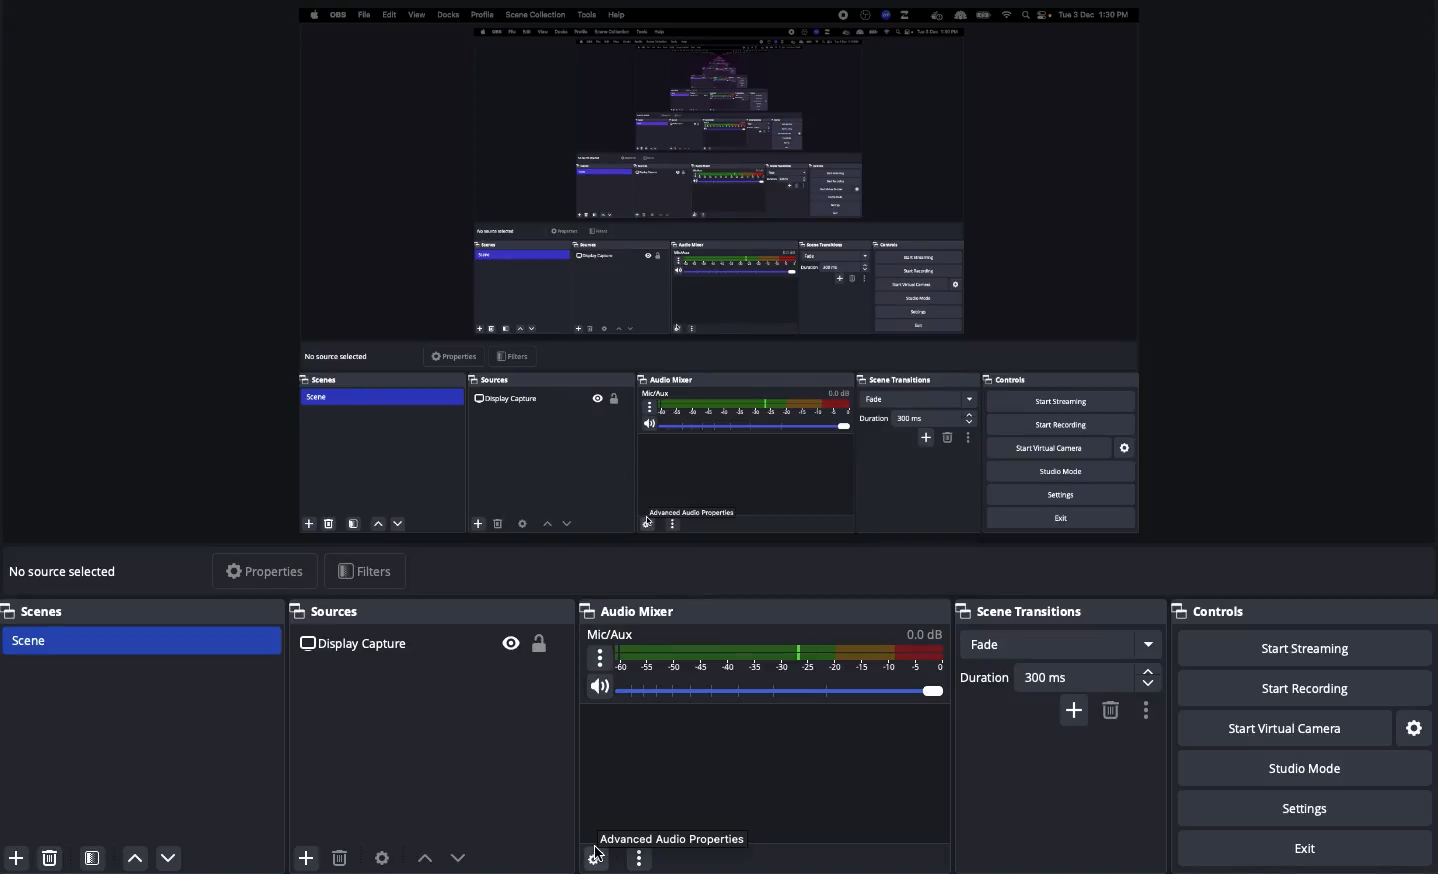  What do you see at coordinates (1303, 807) in the screenshot?
I see `Settings` at bounding box center [1303, 807].